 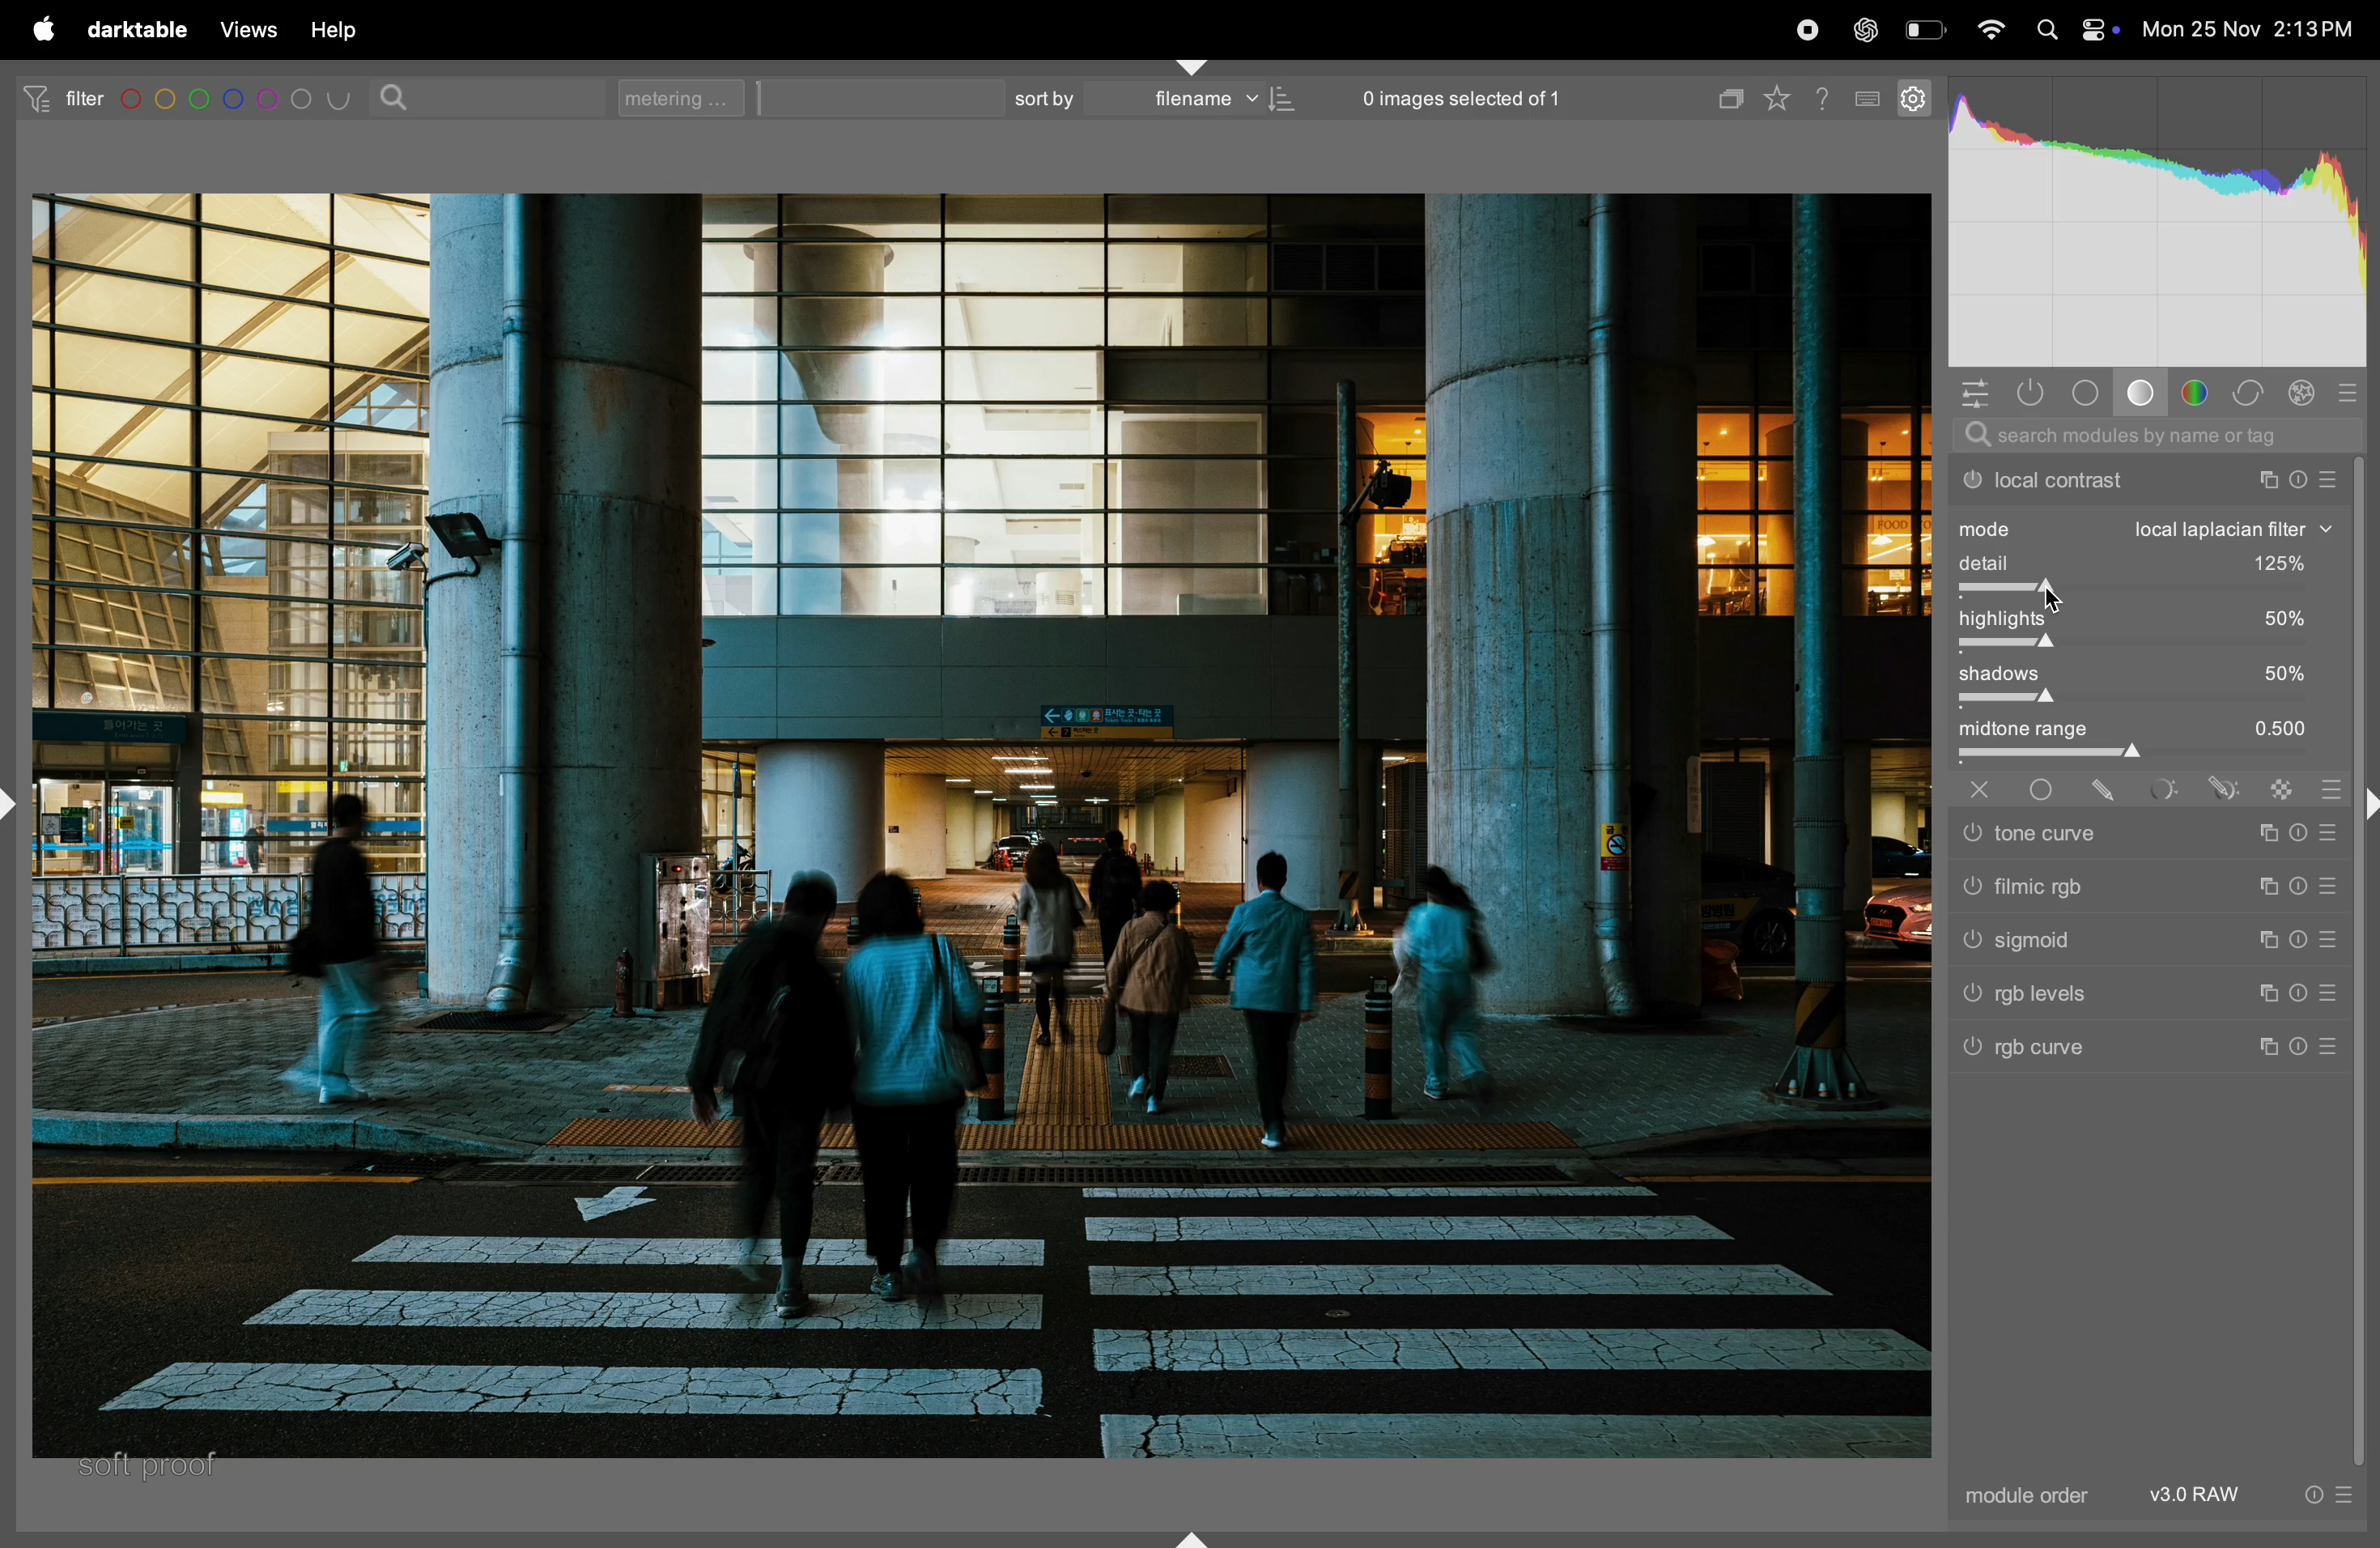 I want to click on metering, so click(x=689, y=97).